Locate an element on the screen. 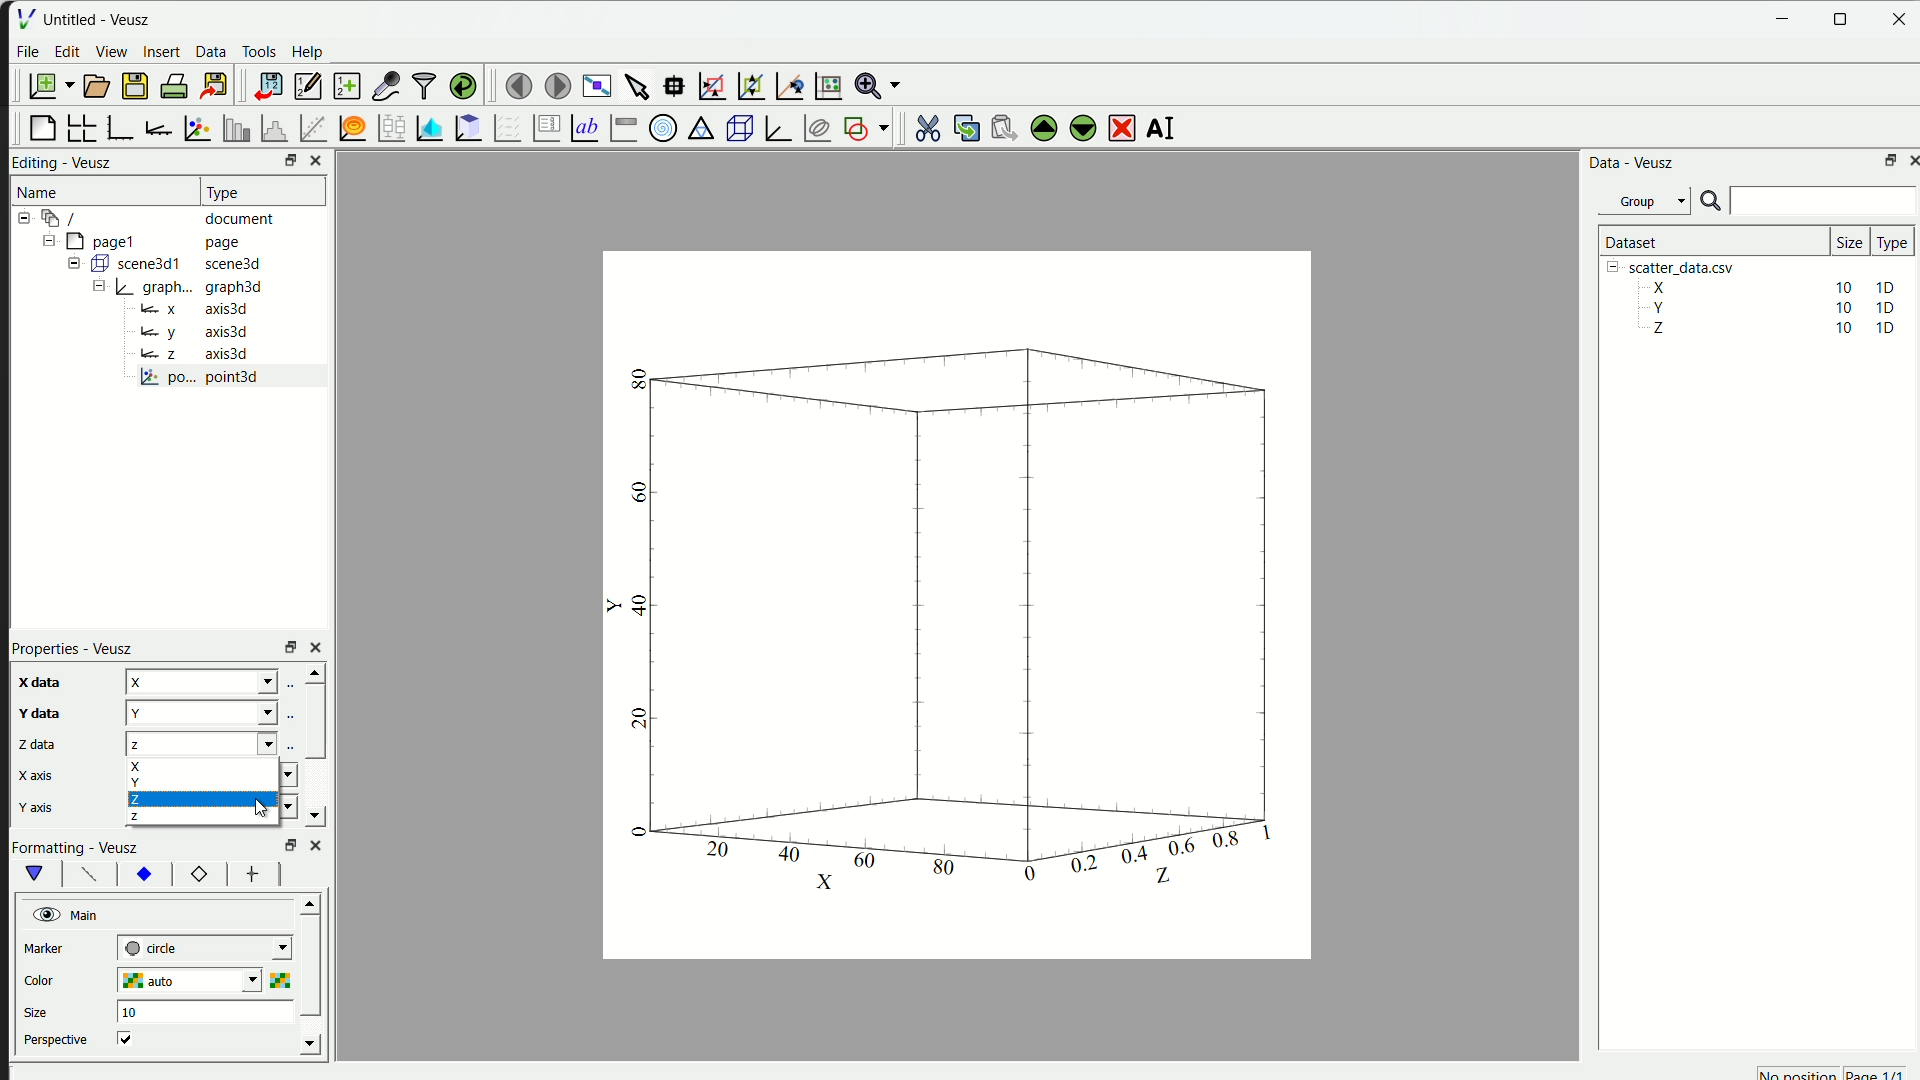  reload linked dataset is located at coordinates (464, 84).